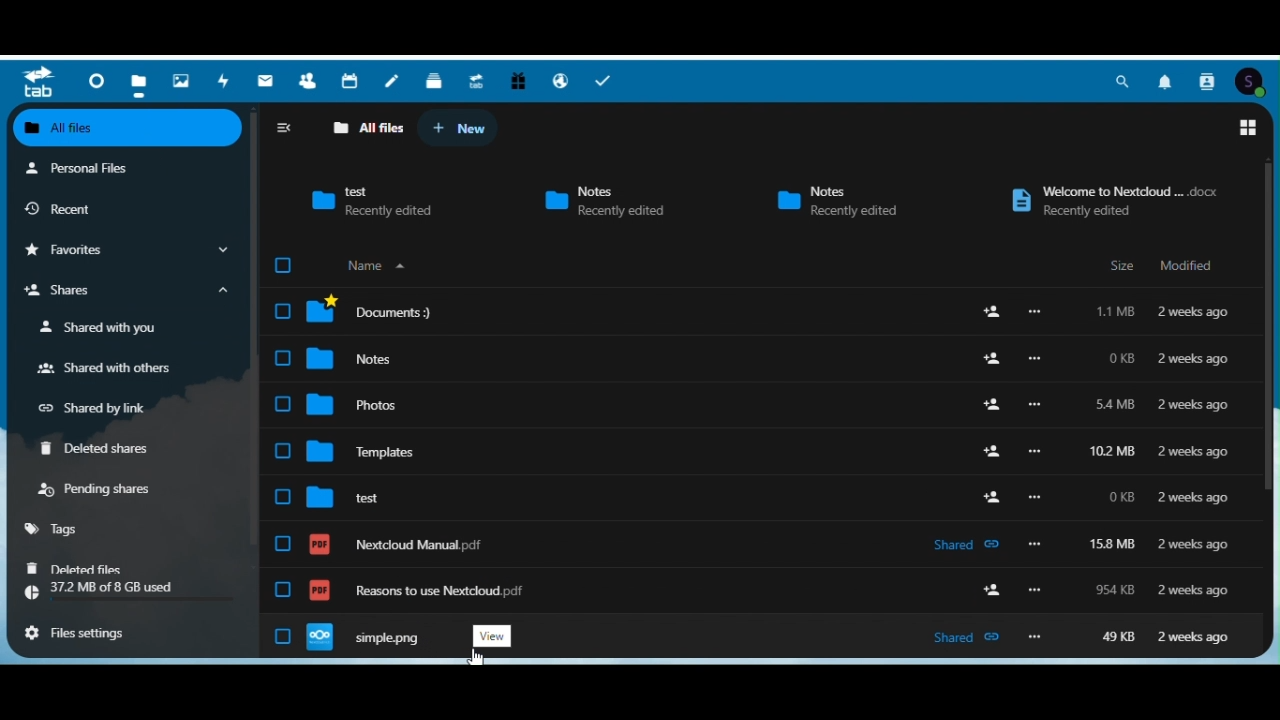  What do you see at coordinates (992, 496) in the screenshot?
I see `add` at bounding box center [992, 496].